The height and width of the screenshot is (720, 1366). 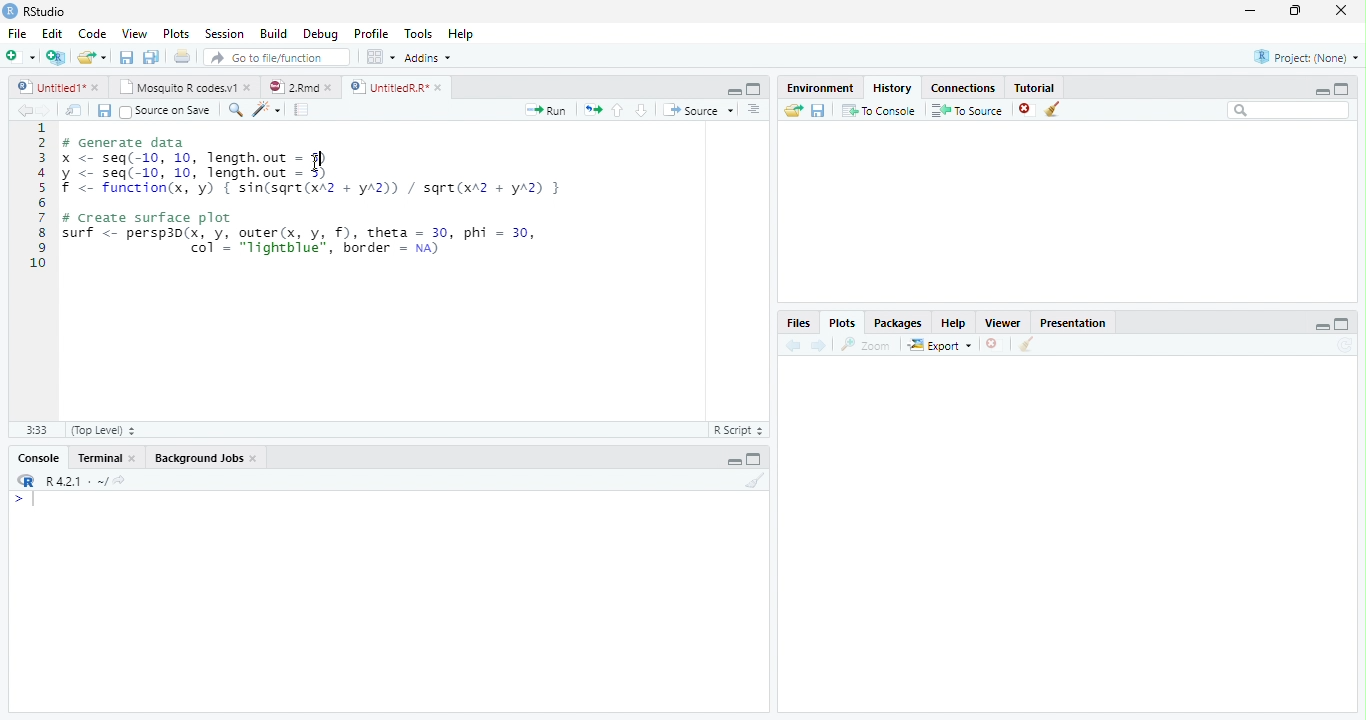 I want to click on cursor, so click(x=318, y=164).